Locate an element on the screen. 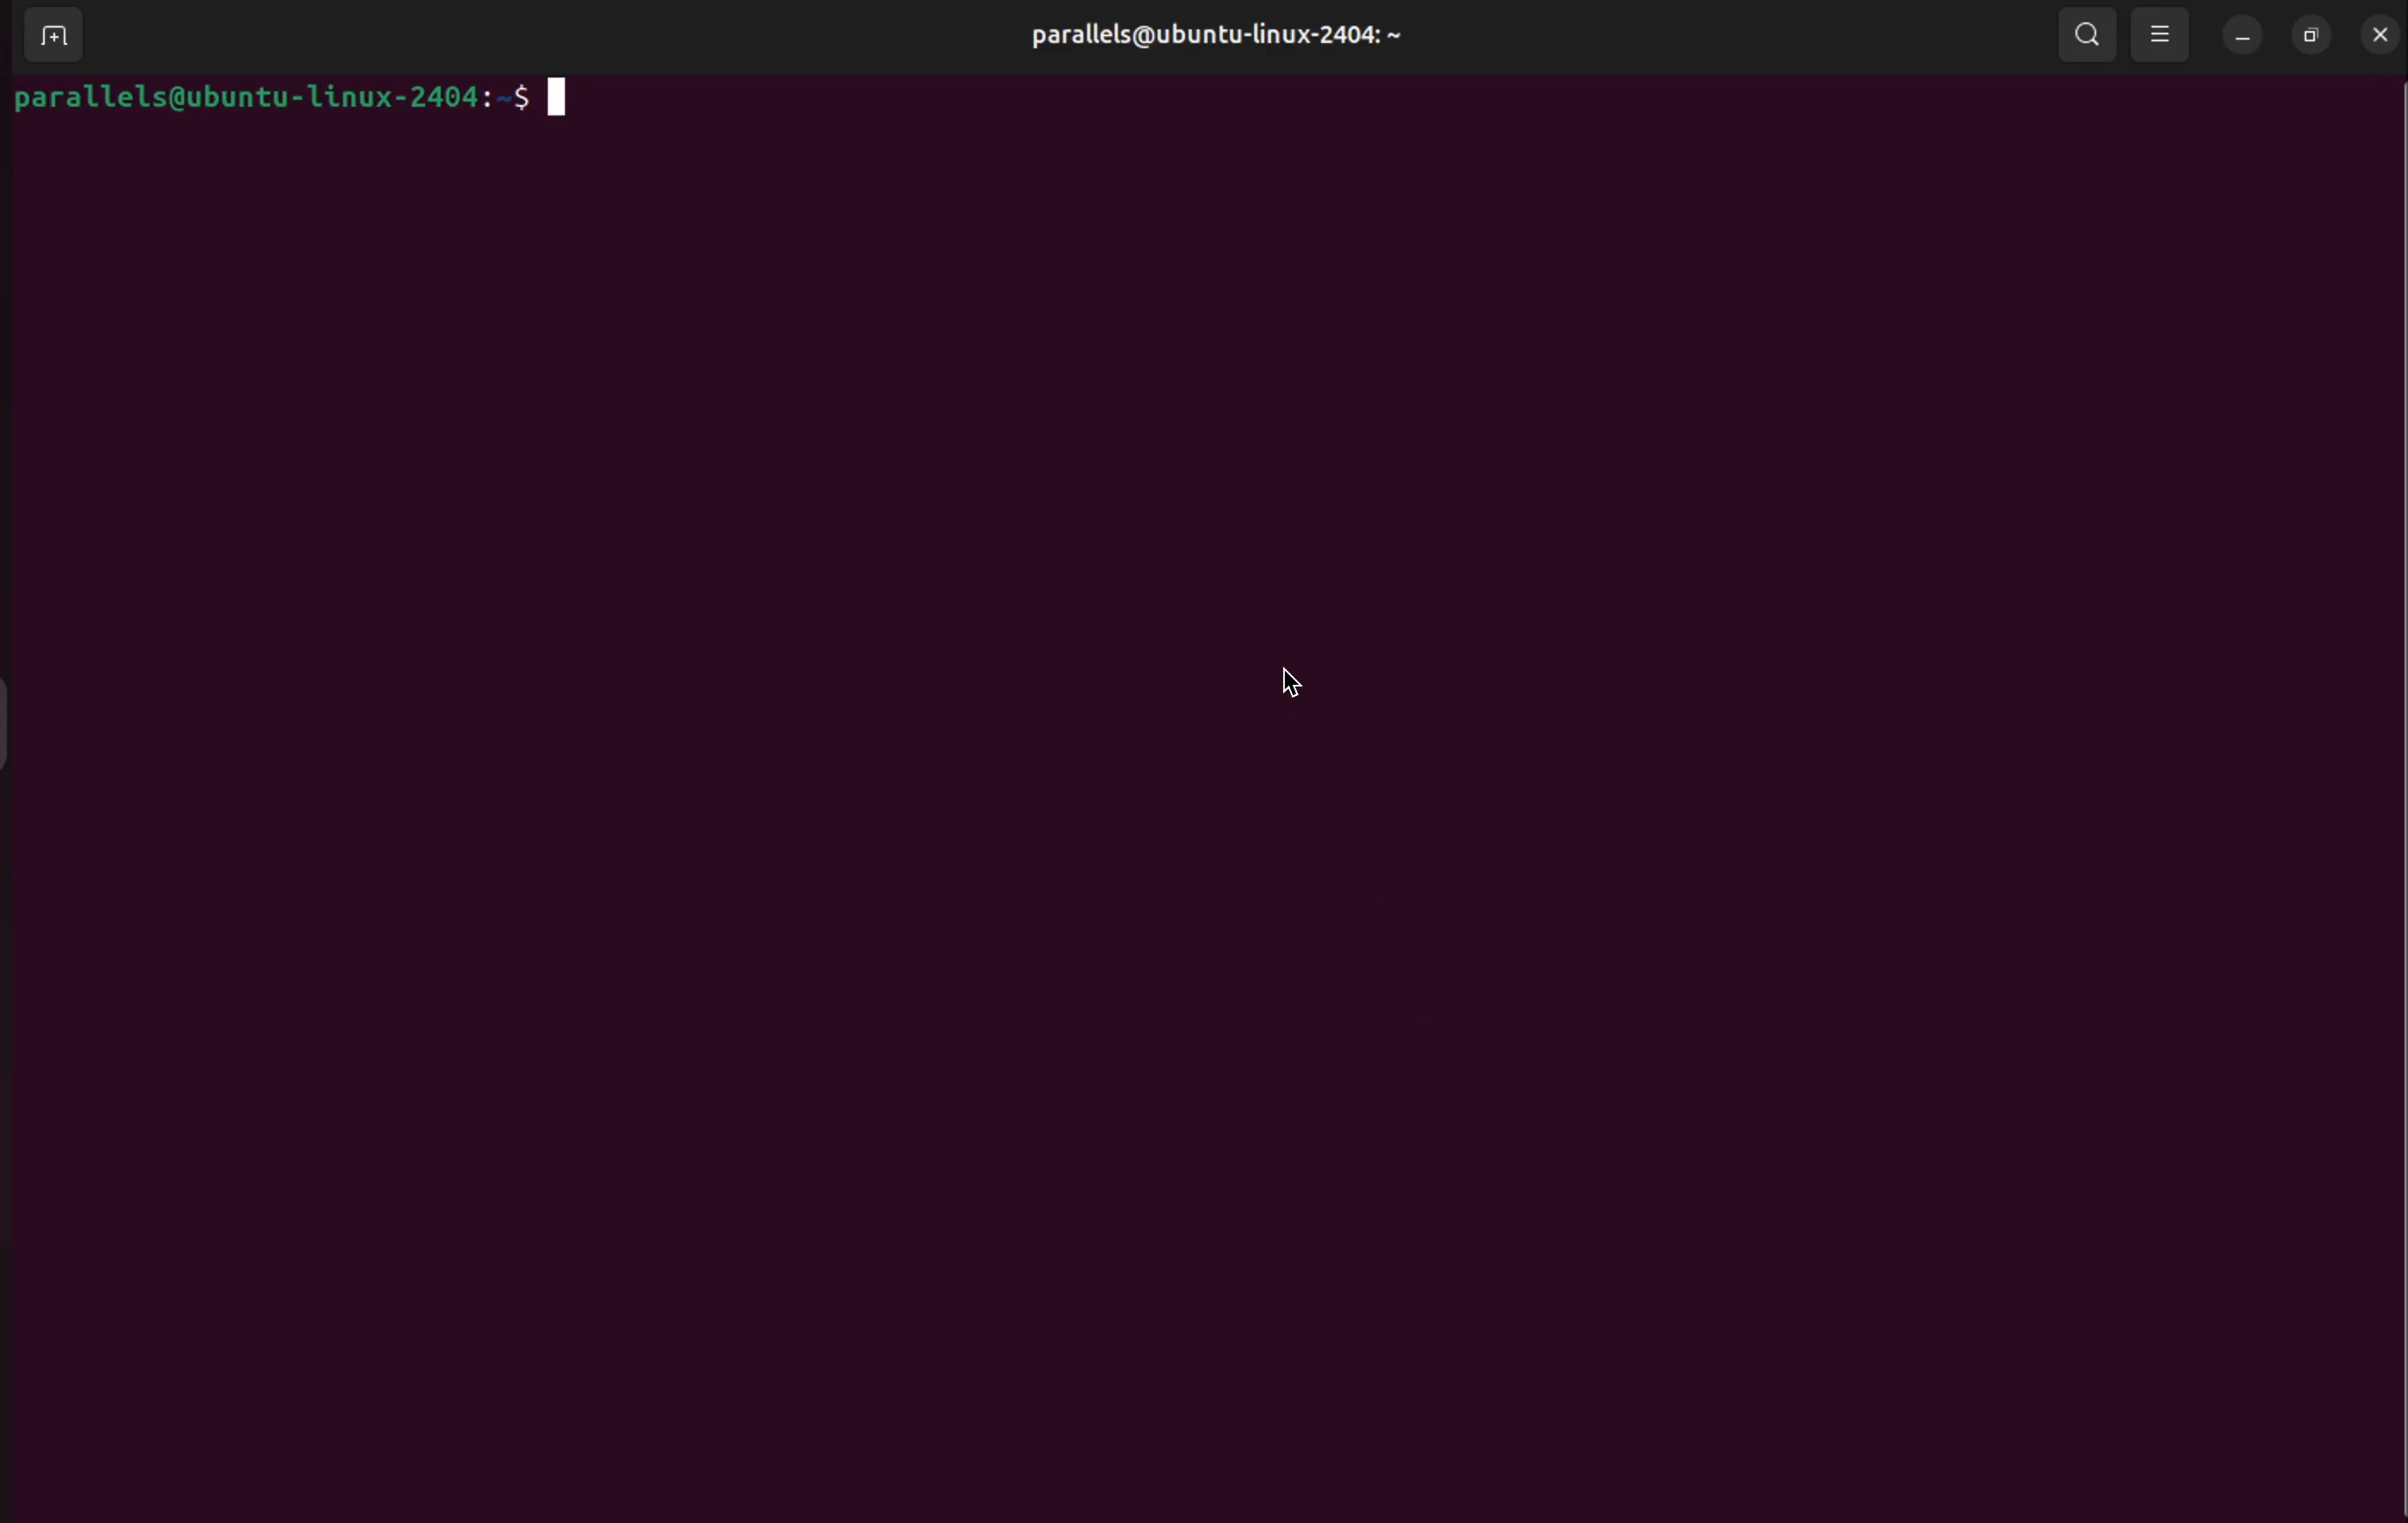 The height and width of the screenshot is (1523, 2408). search is located at coordinates (2074, 34).